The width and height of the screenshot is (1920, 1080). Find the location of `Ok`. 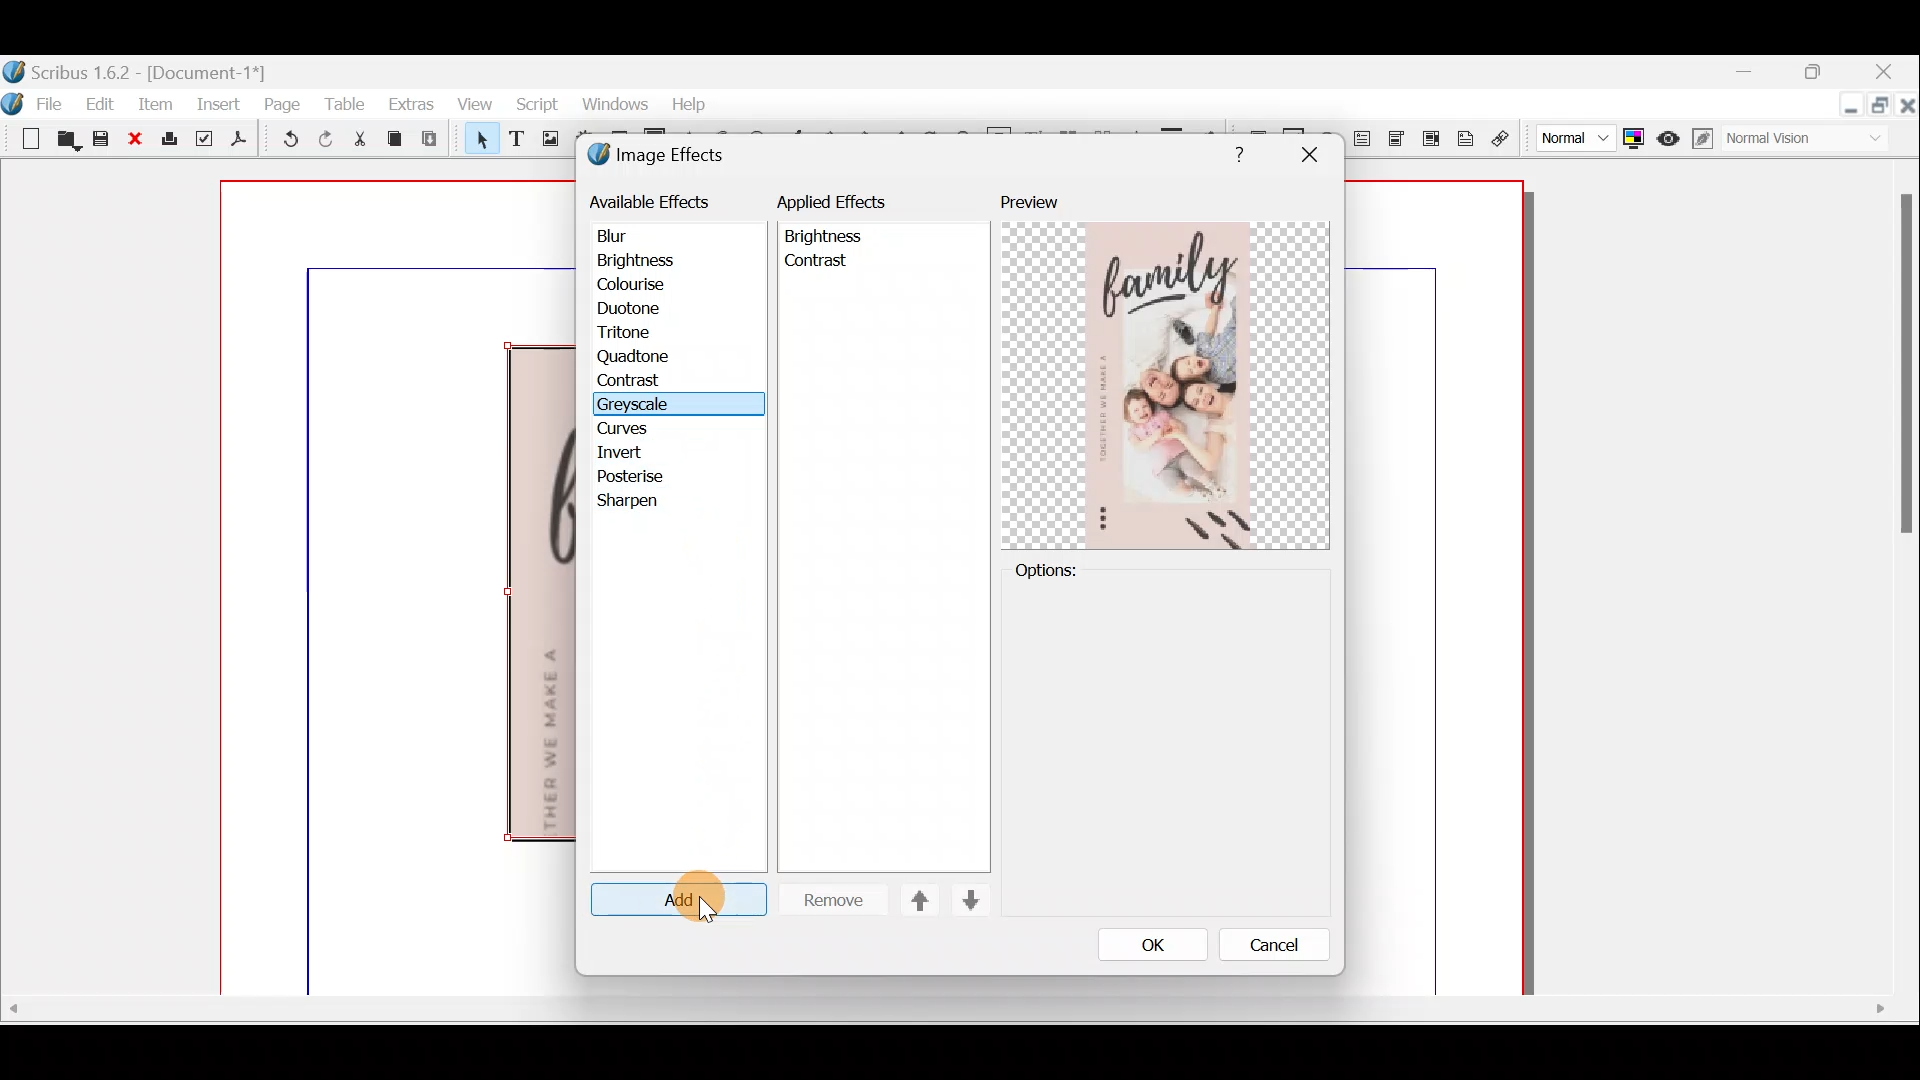

Ok is located at coordinates (1152, 946).